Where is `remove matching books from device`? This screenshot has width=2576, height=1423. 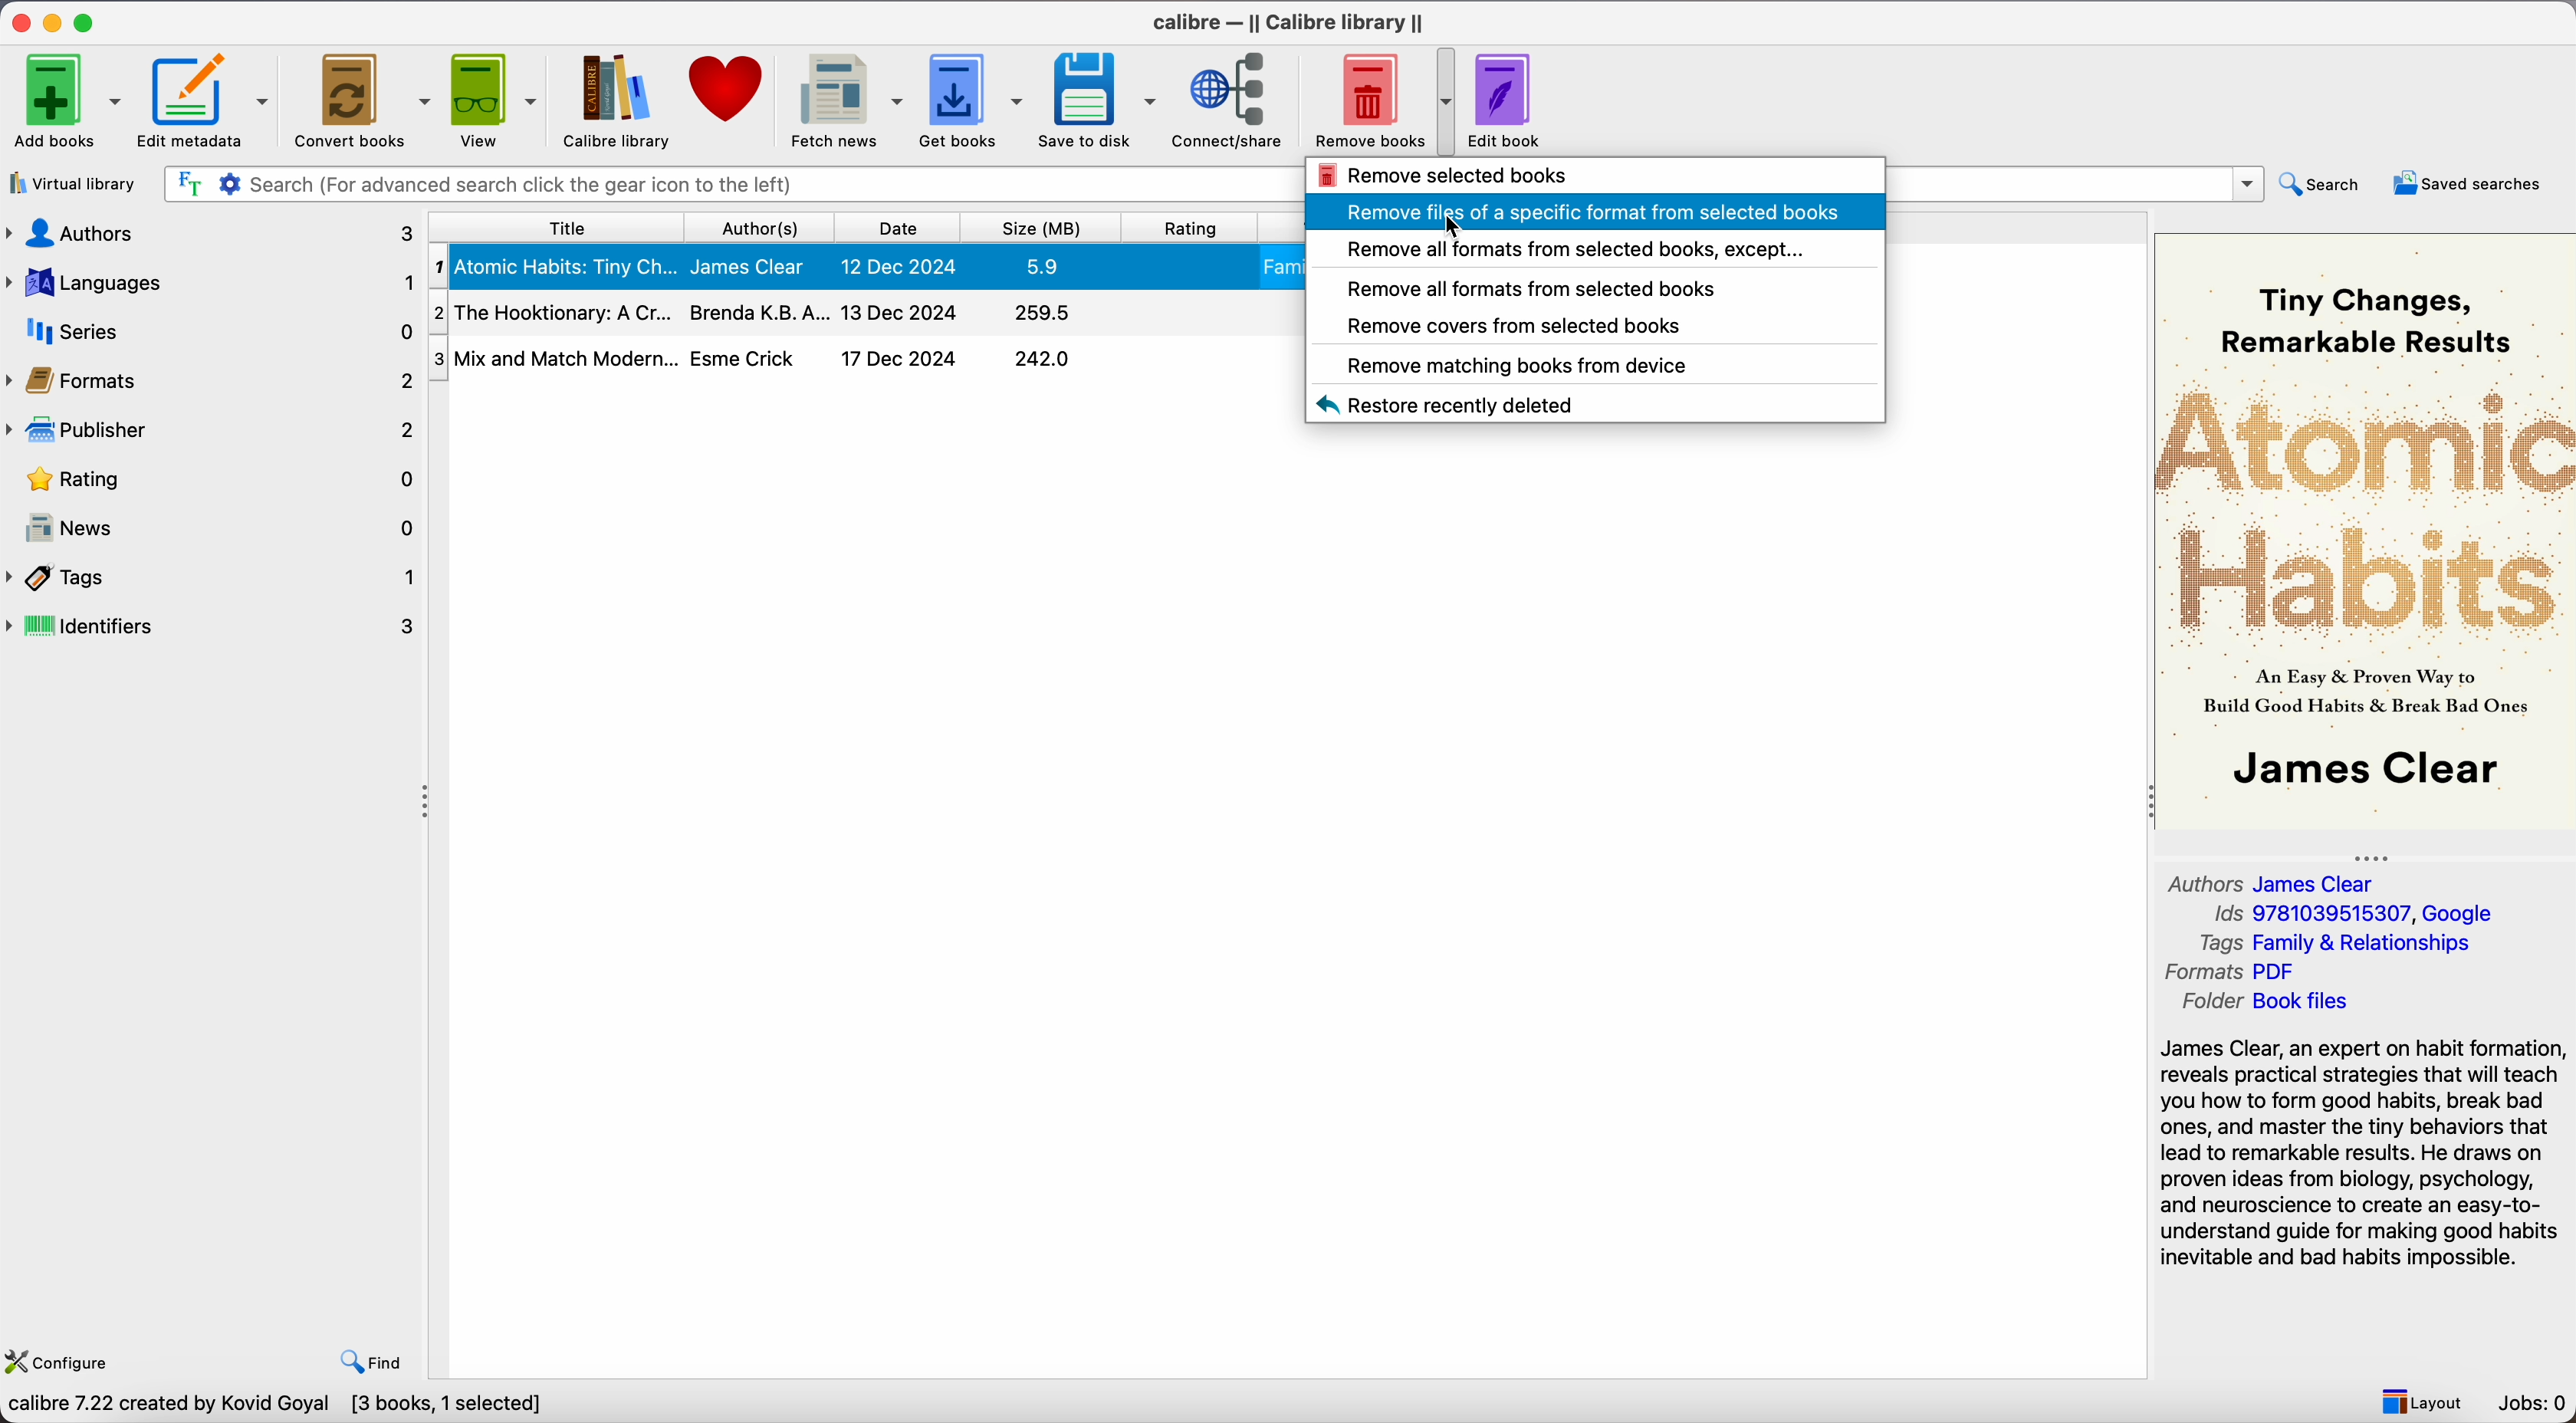
remove matching books from device is located at coordinates (1519, 367).